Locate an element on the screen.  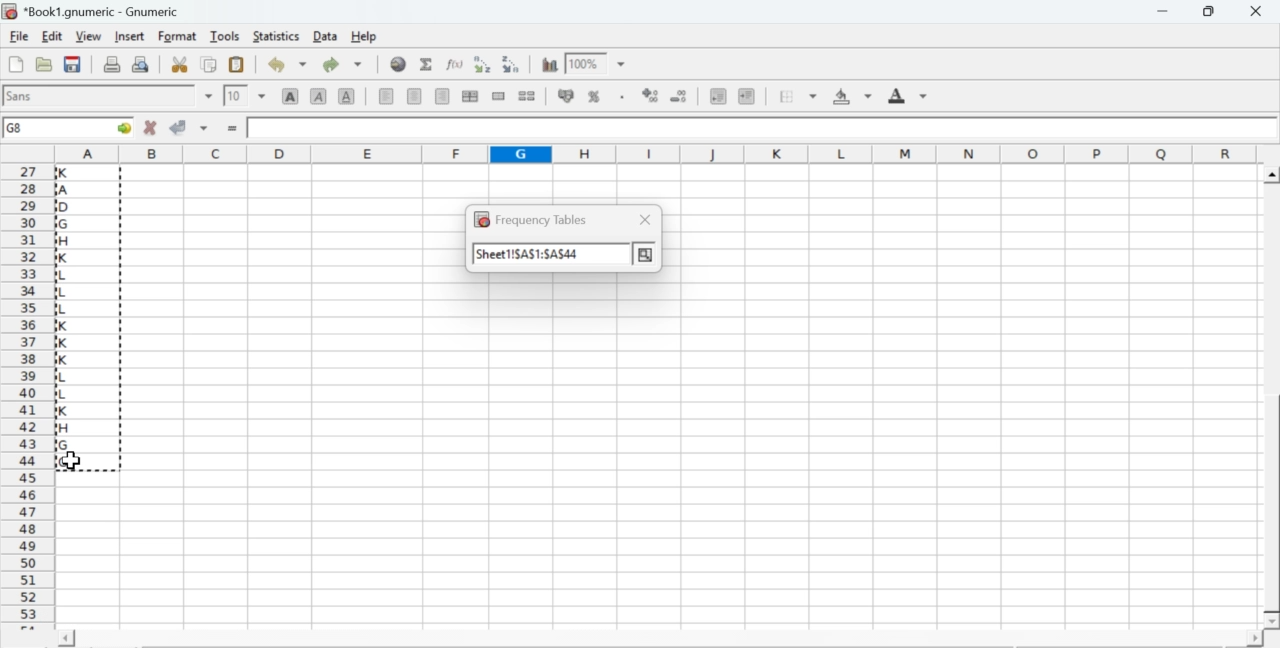
10 is located at coordinates (235, 96).